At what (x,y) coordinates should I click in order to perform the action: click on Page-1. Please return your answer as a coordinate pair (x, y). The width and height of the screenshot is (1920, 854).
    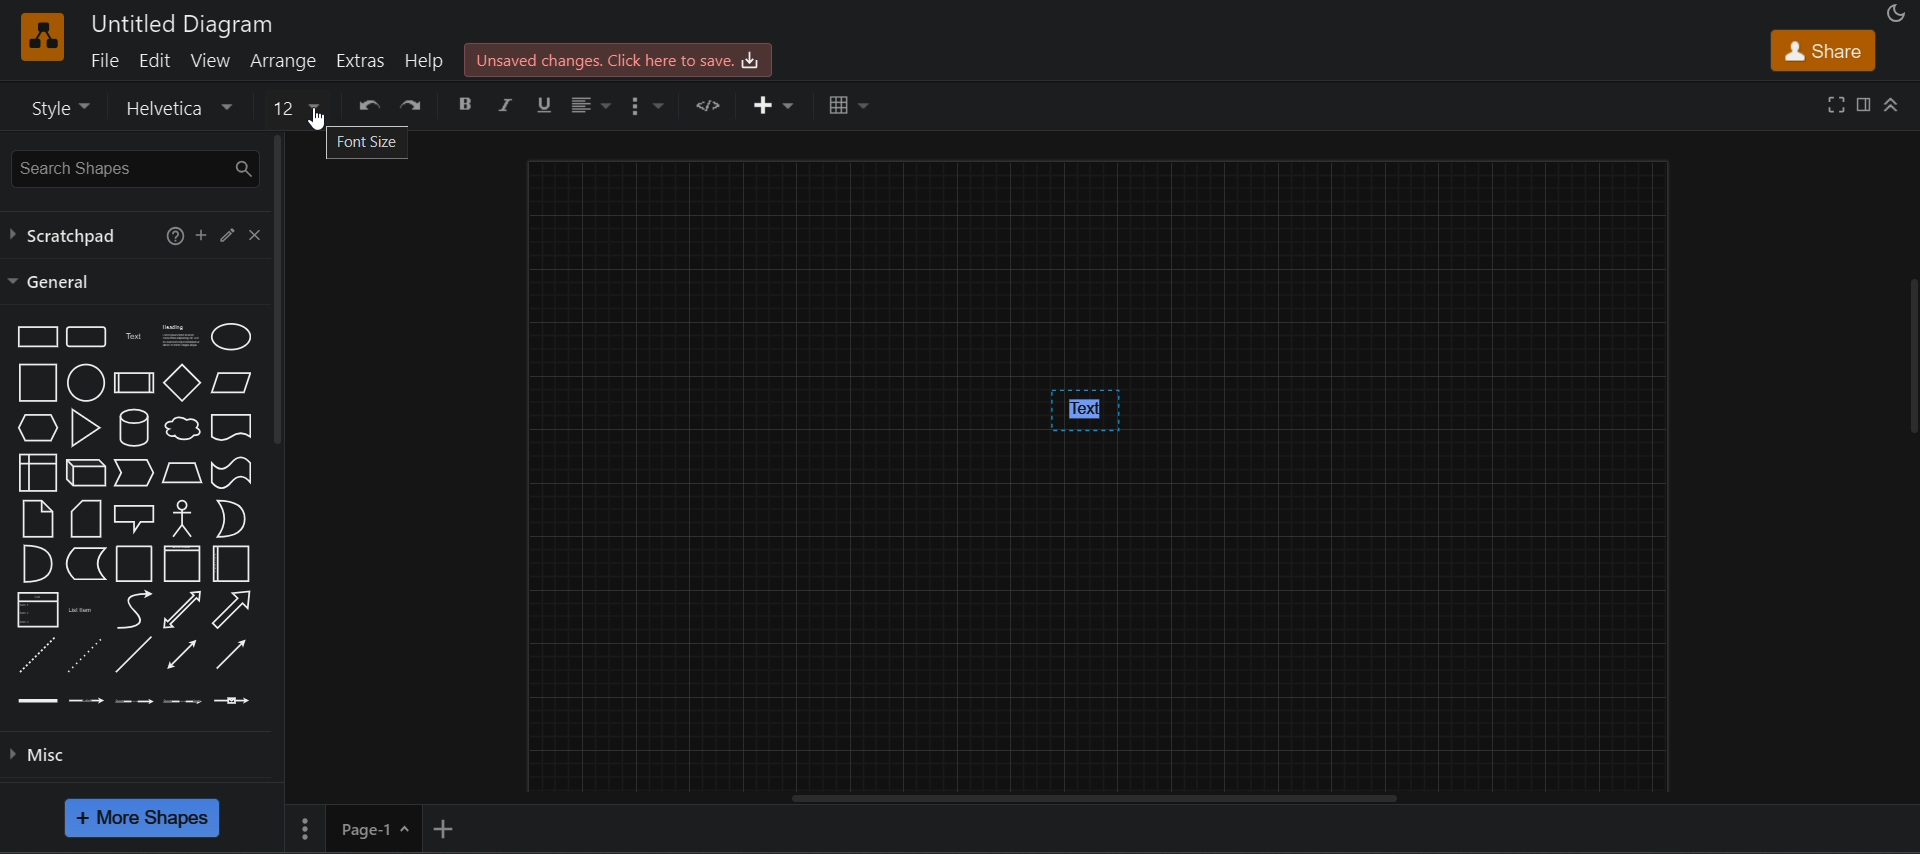
    Looking at the image, I should click on (357, 828).